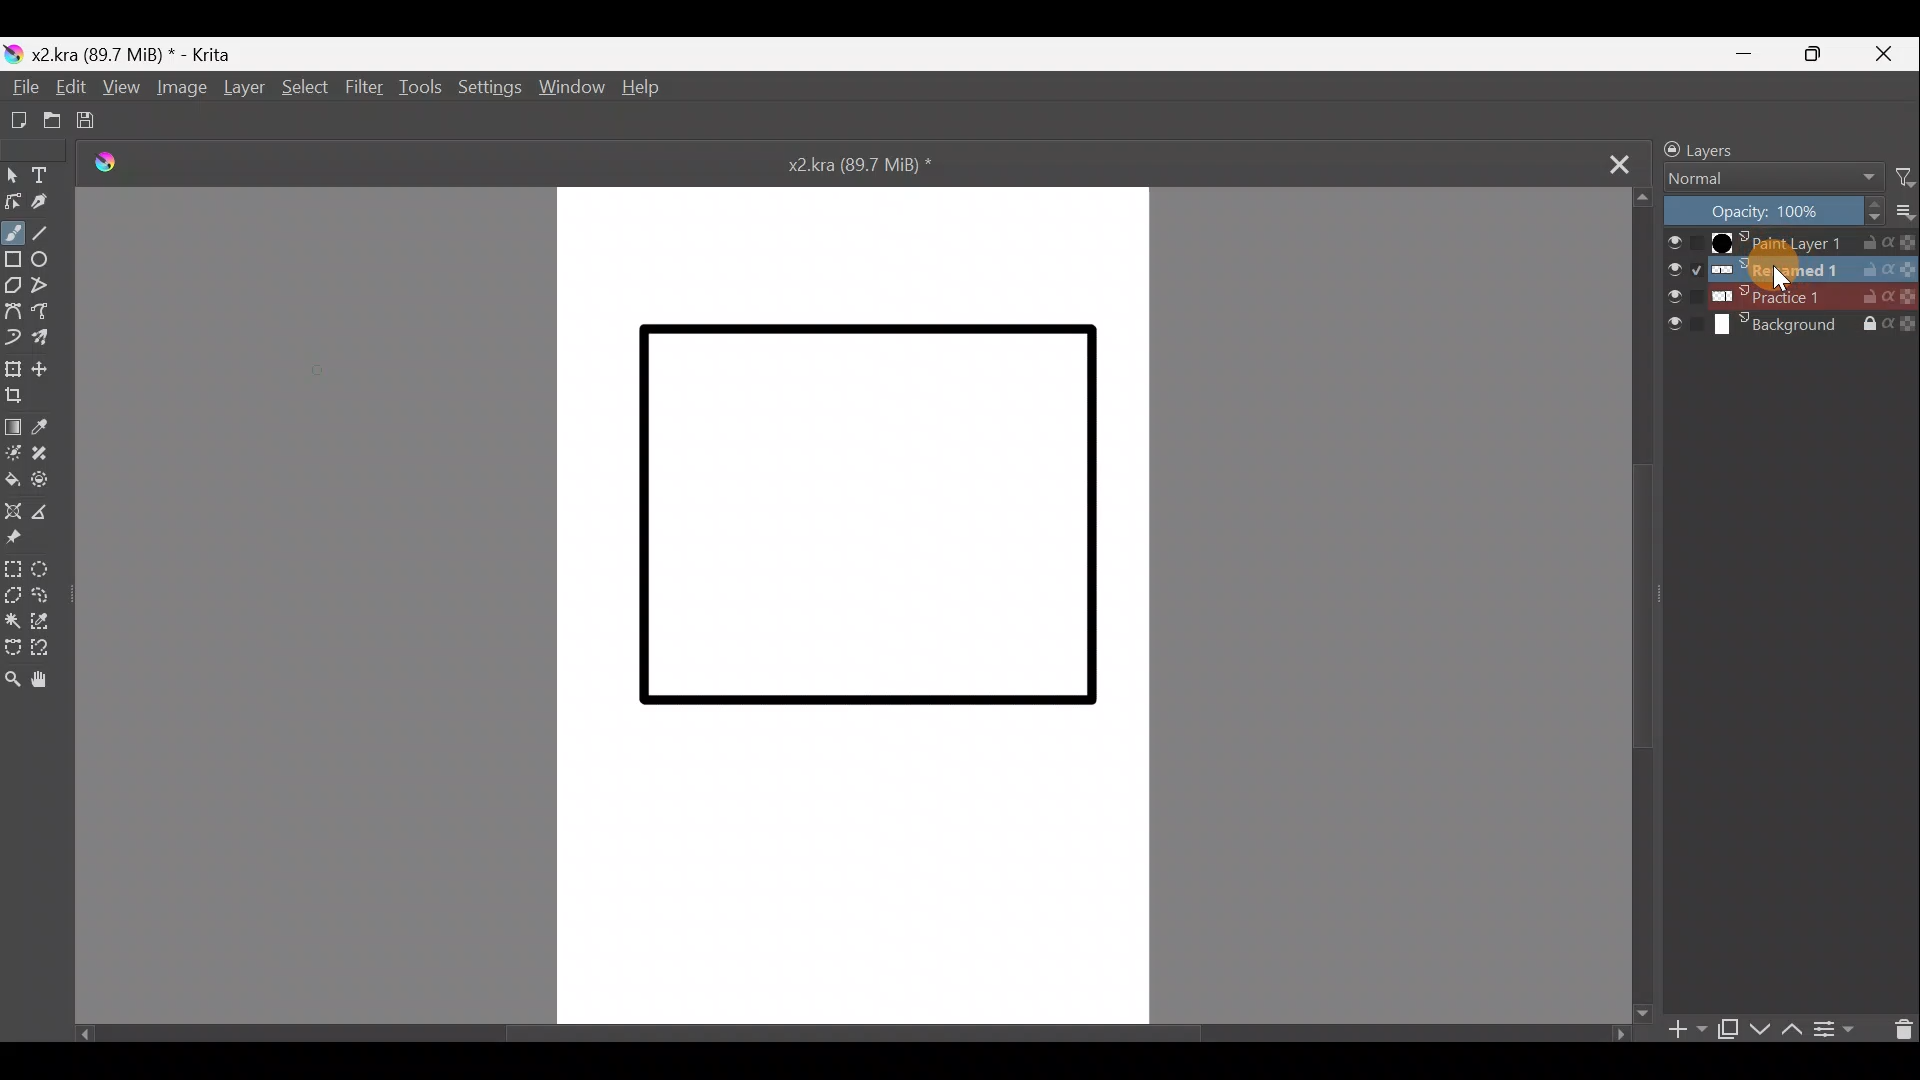 The image size is (1920, 1080). What do you see at coordinates (487, 91) in the screenshot?
I see `Settings` at bounding box center [487, 91].